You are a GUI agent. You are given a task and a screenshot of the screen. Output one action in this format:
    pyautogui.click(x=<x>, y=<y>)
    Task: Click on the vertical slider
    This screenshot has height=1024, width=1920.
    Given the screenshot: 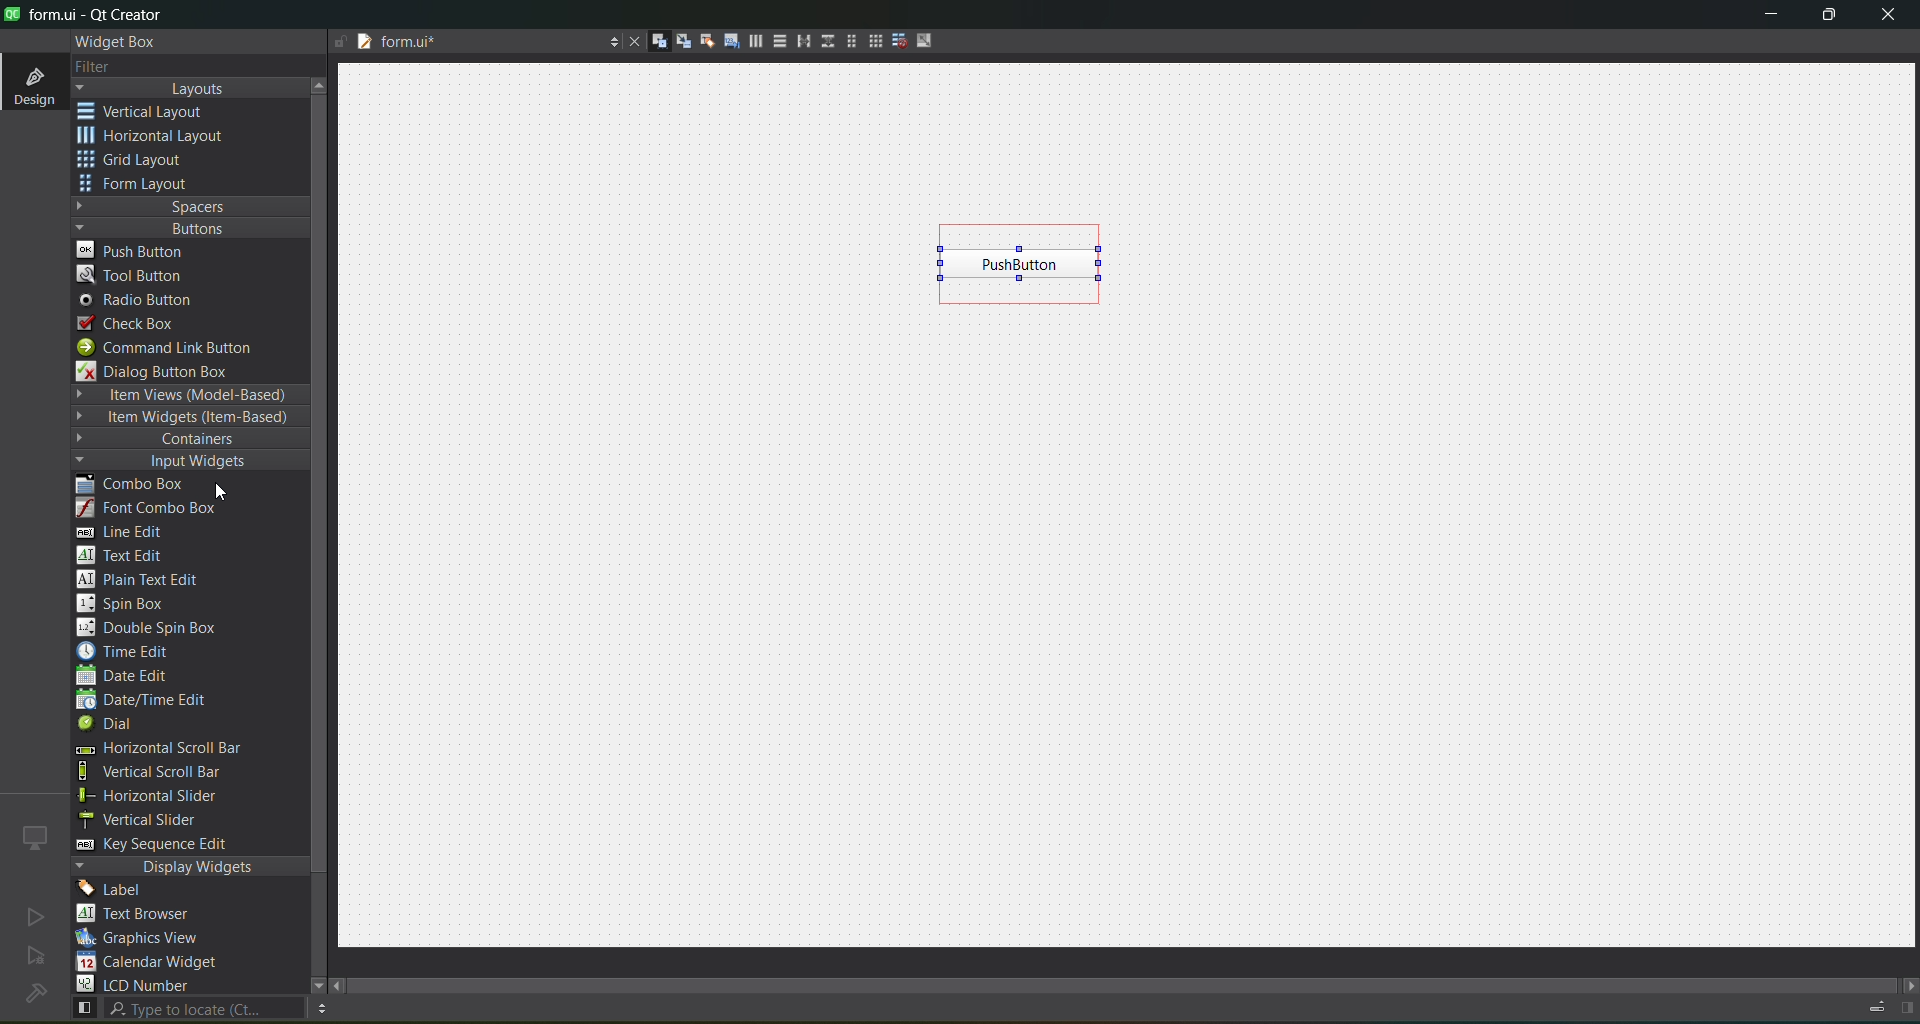 What is the action you would take?
    pyautogui.click(x=157, y=819)
    